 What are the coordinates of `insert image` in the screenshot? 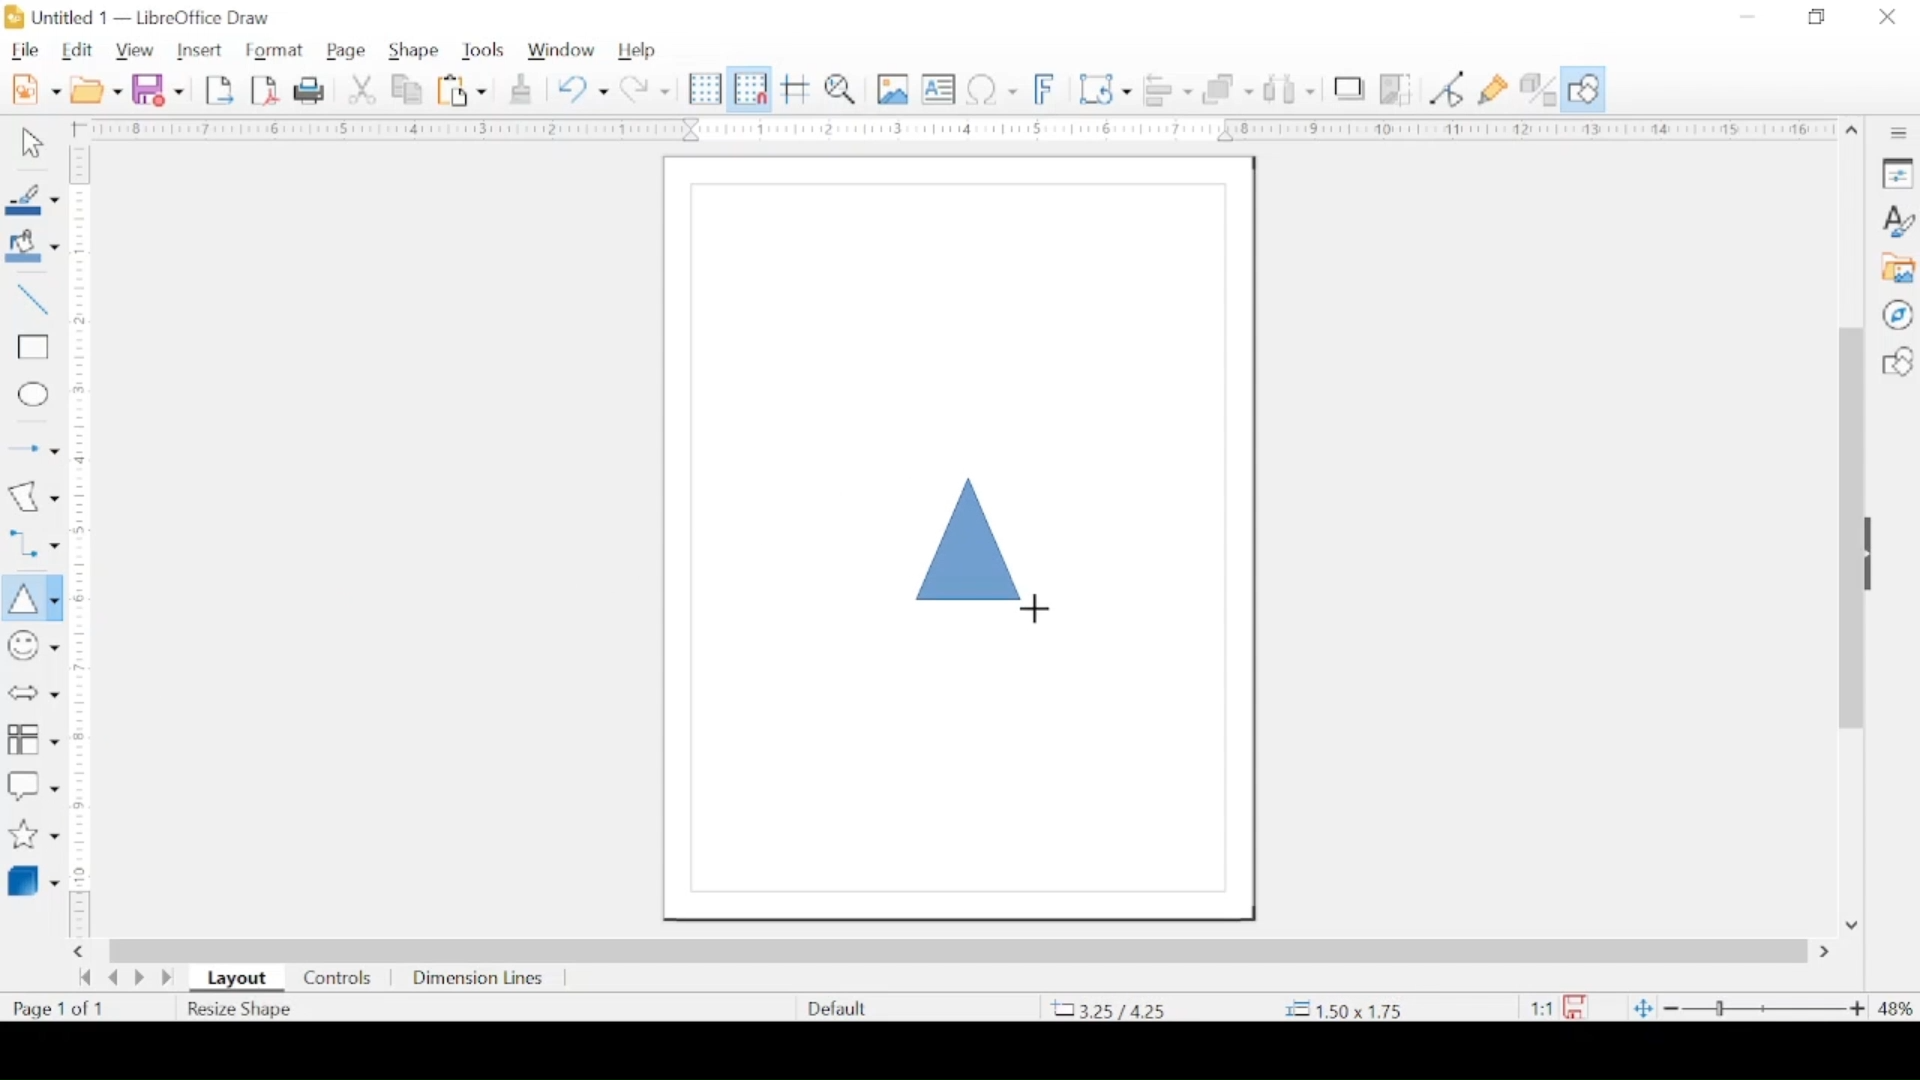 It's located at (894, 90).